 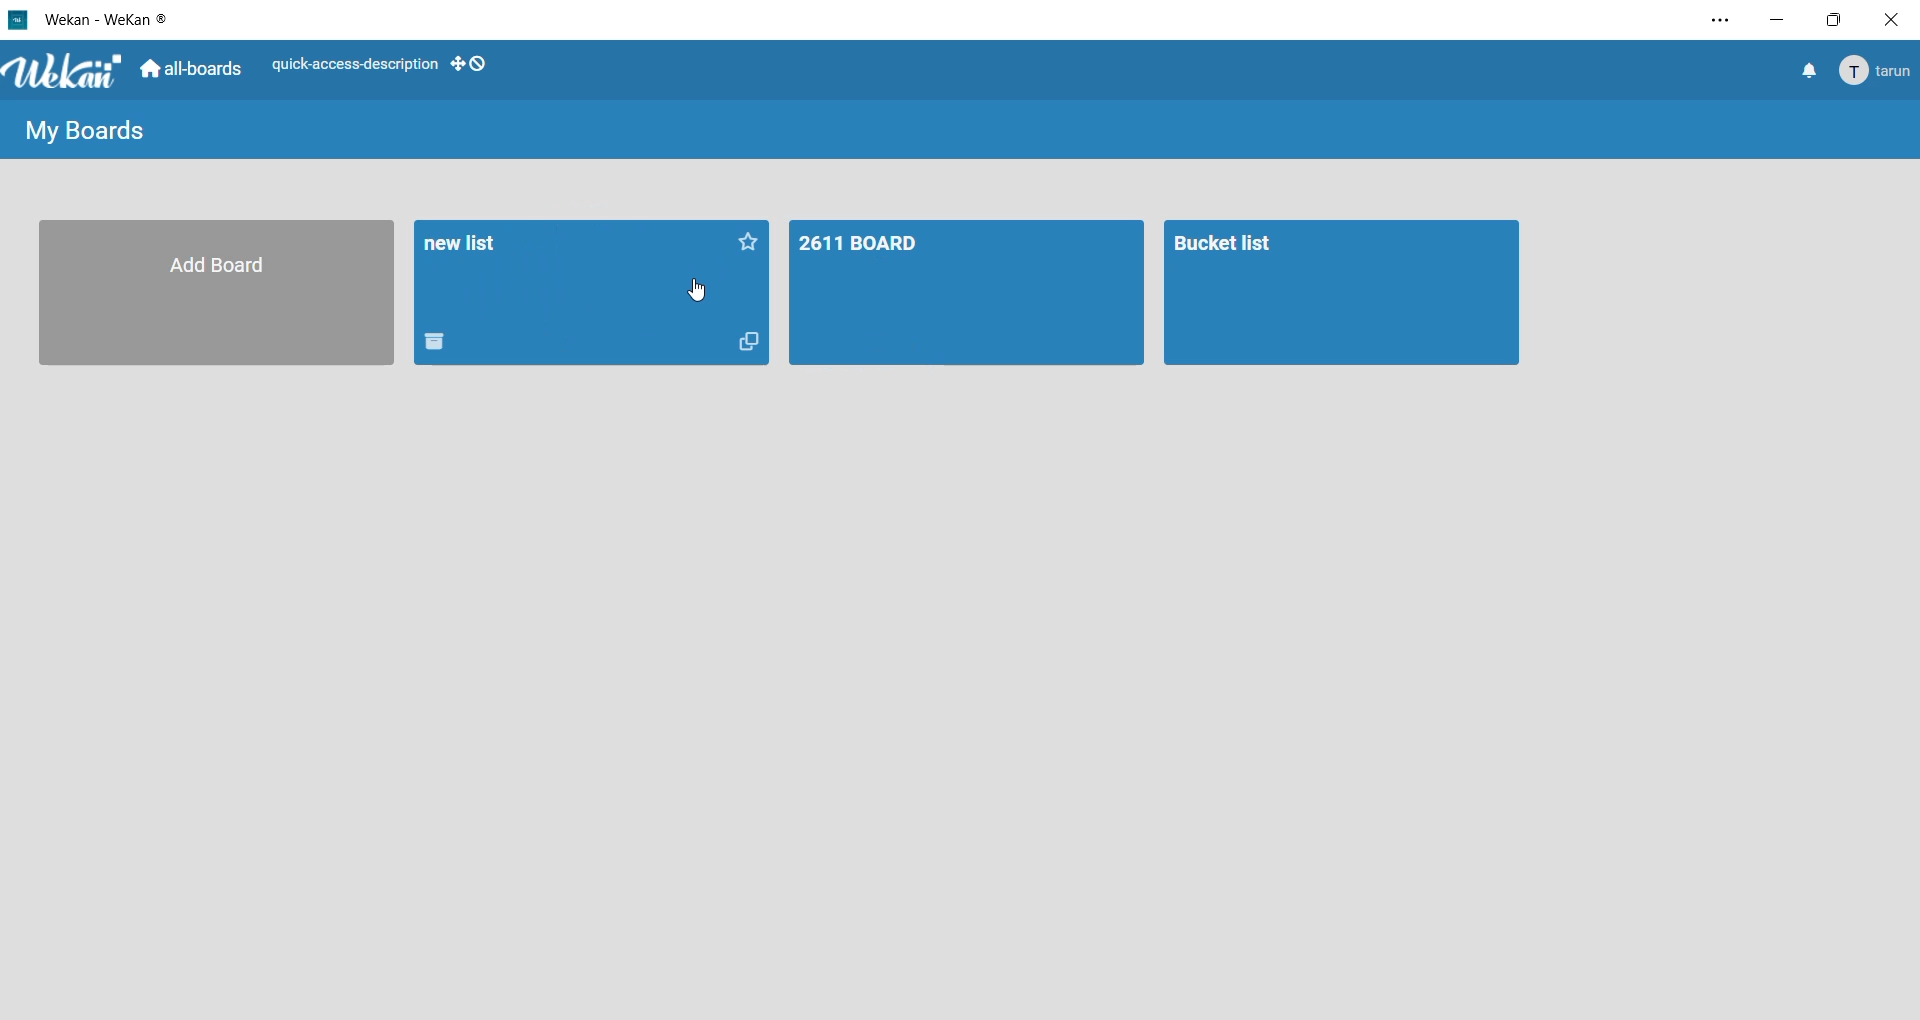 I want to click on settings and more, so click(x=1715, y=22).